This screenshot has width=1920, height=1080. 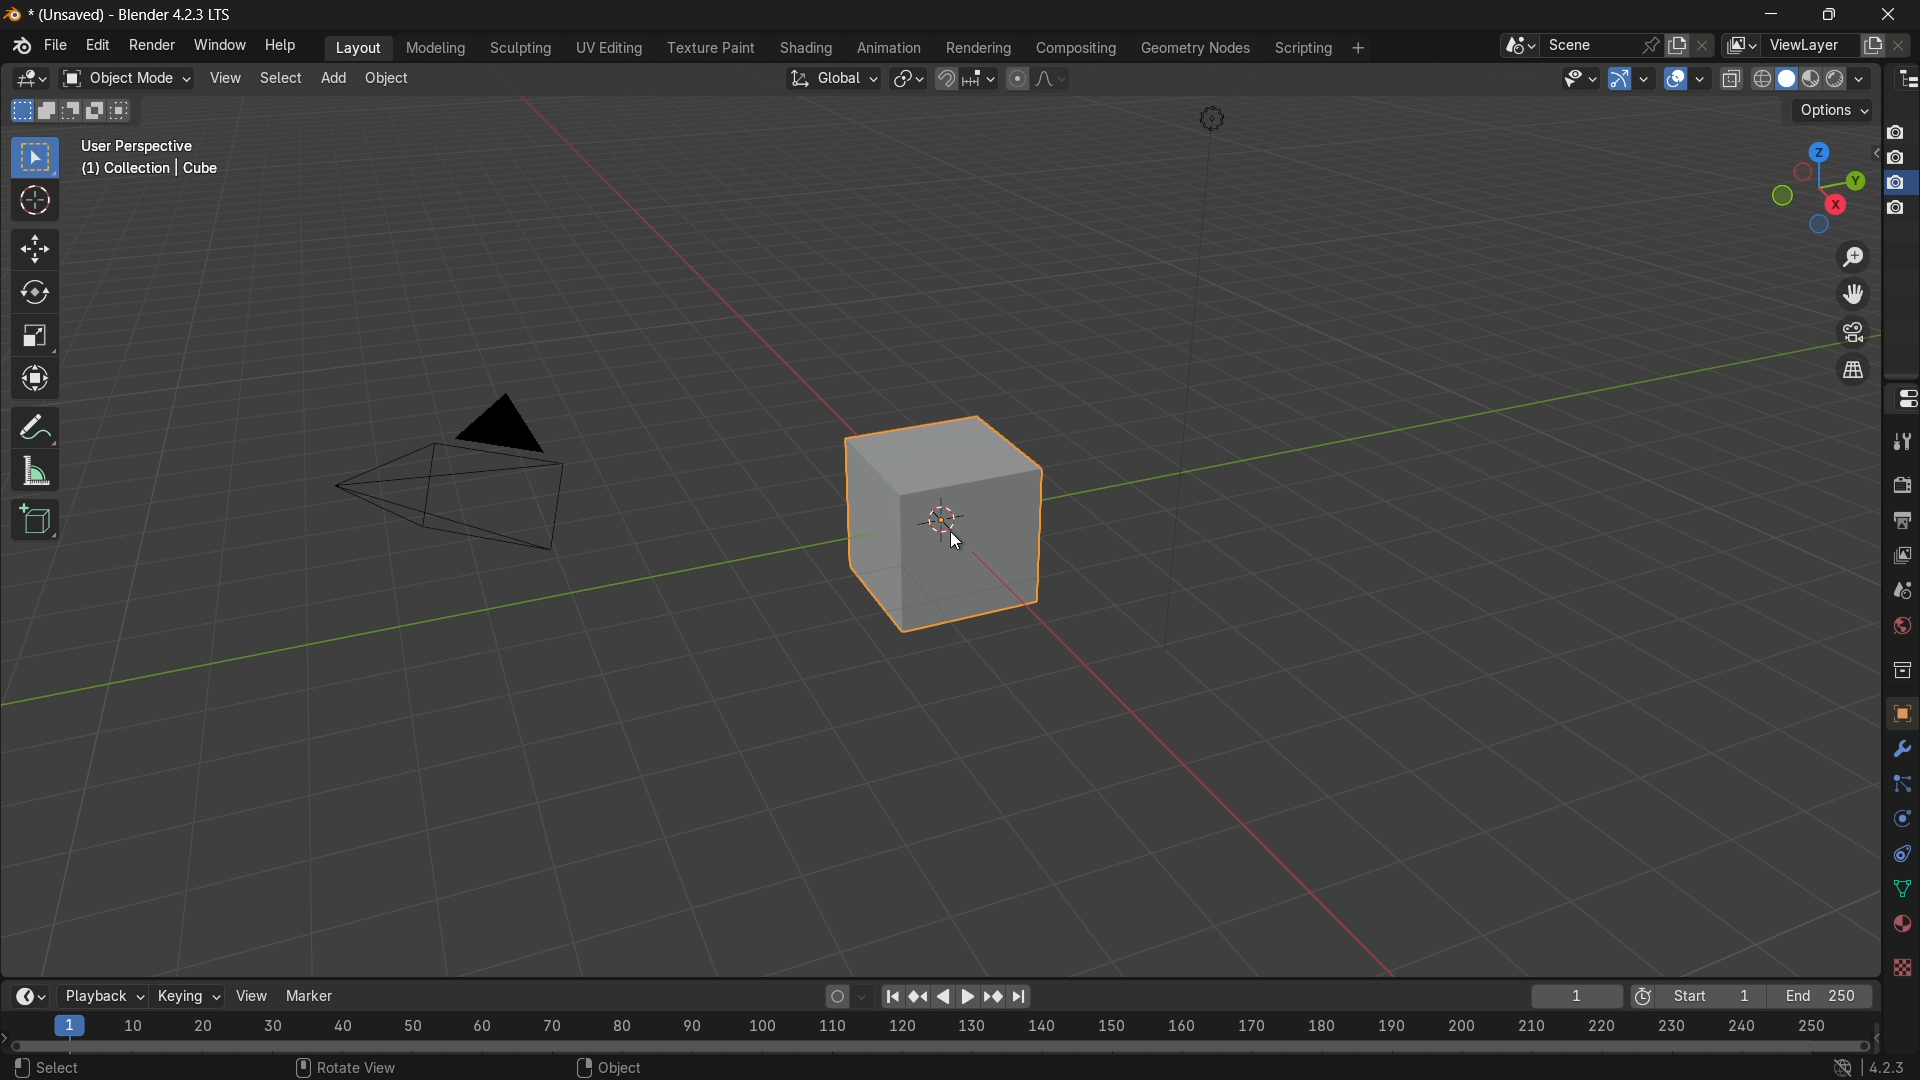 What do you see at coordinates (284, 45) in the screenshot?
I see `help menu` at bounding box center [284, 45].